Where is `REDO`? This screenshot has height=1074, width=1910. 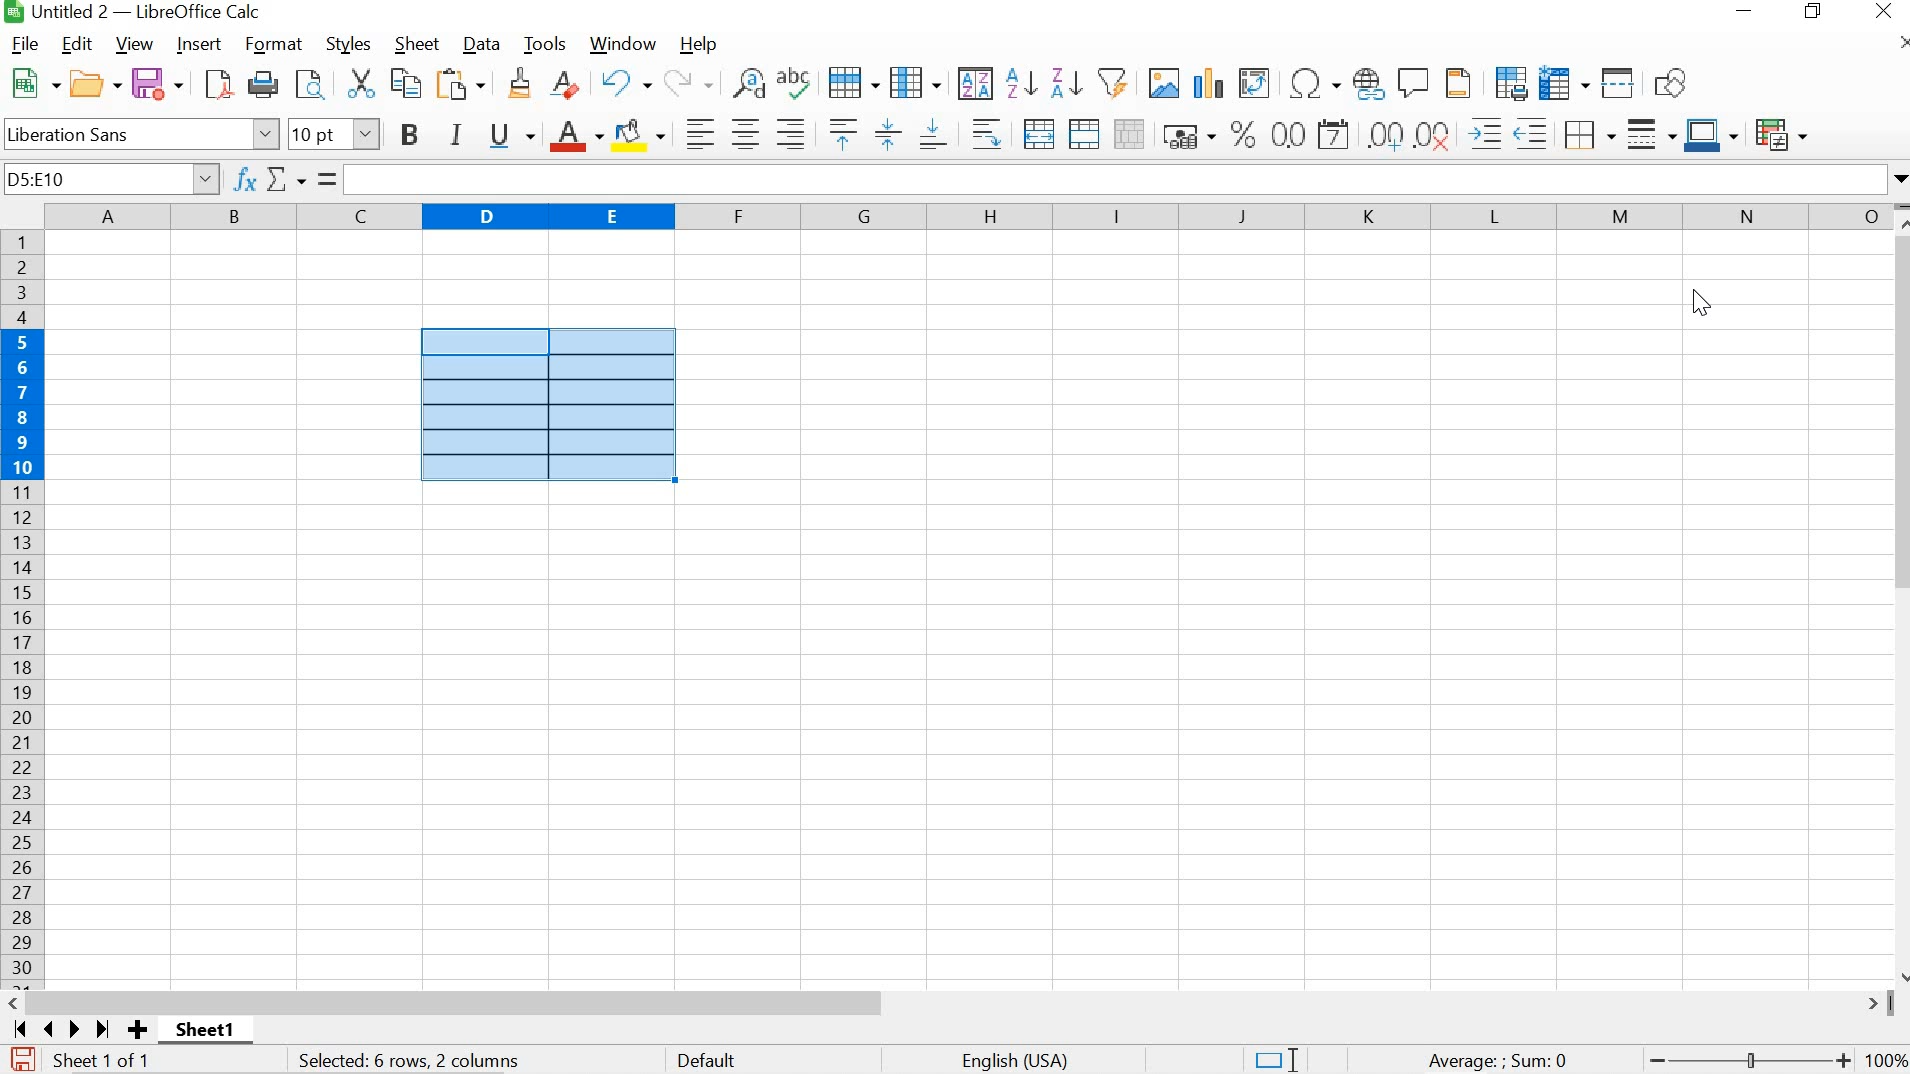
REDO is located at coordinates (689, 84).